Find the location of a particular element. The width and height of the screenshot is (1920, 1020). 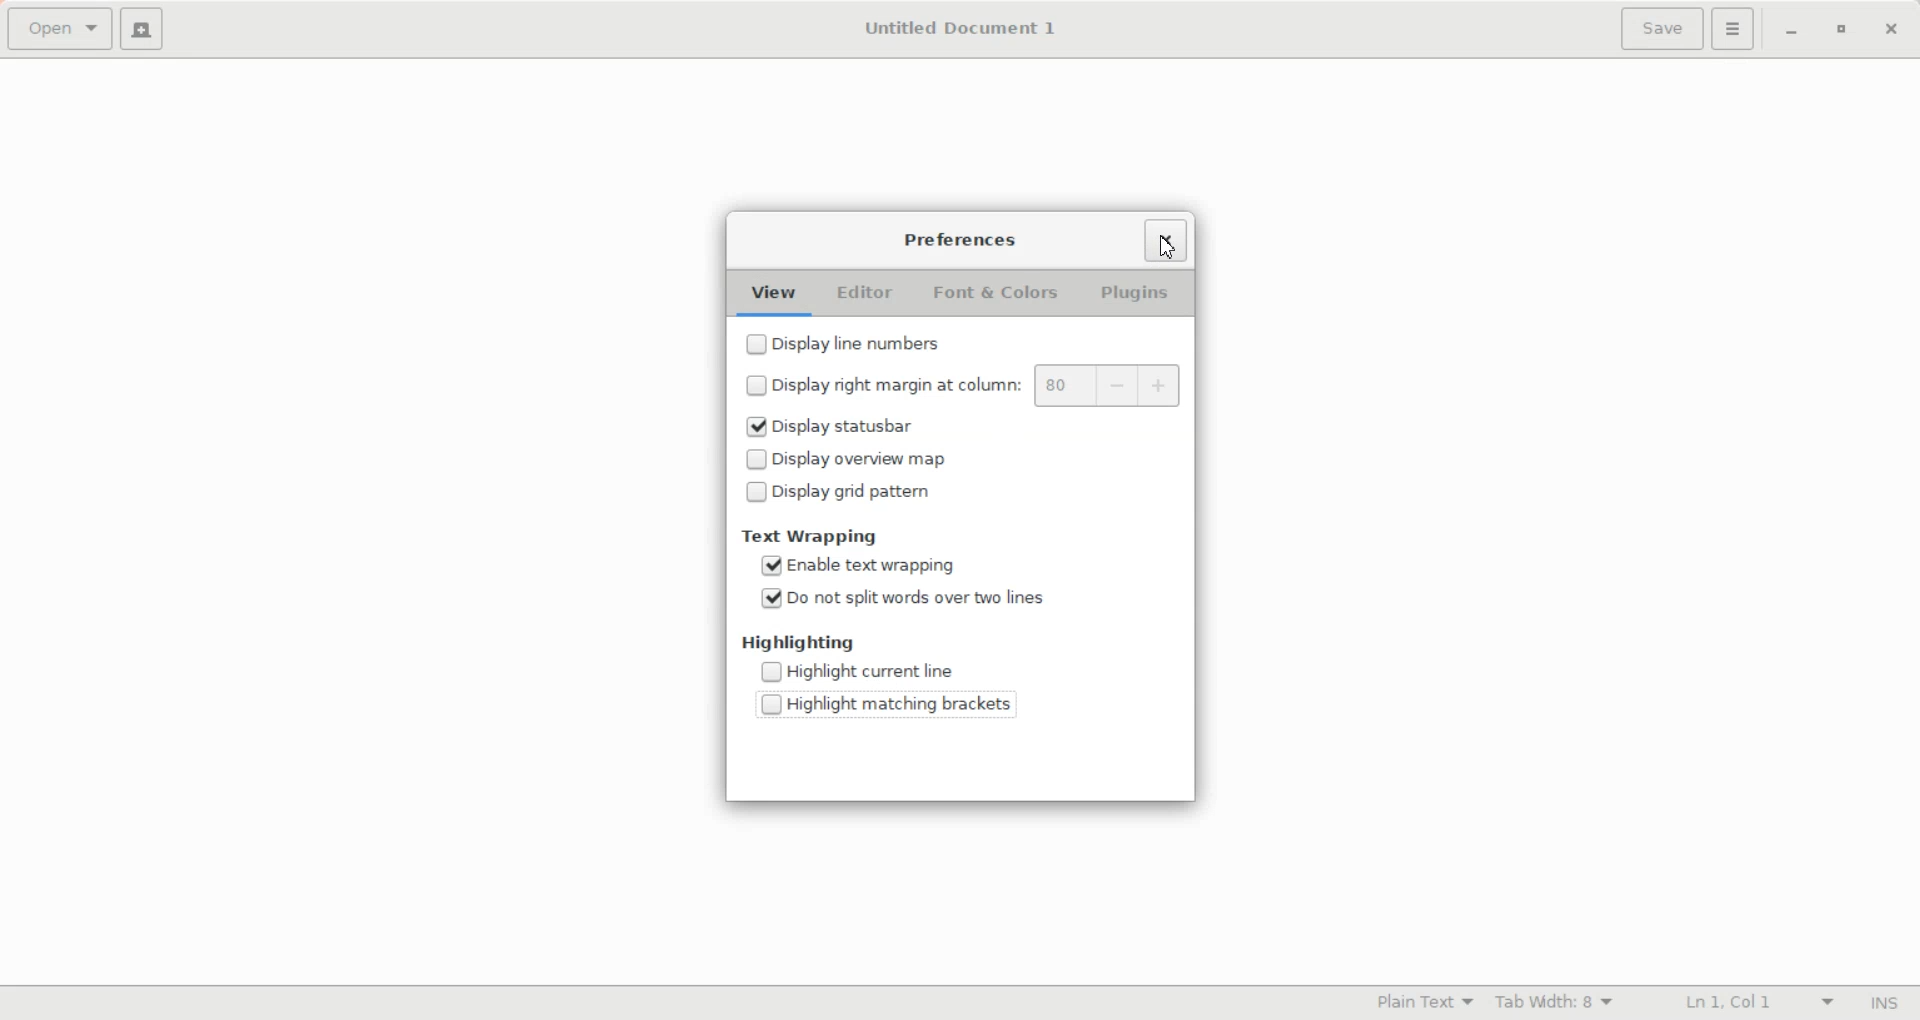

(un)check Disable Display overview map is located at coordinates (916, 457).